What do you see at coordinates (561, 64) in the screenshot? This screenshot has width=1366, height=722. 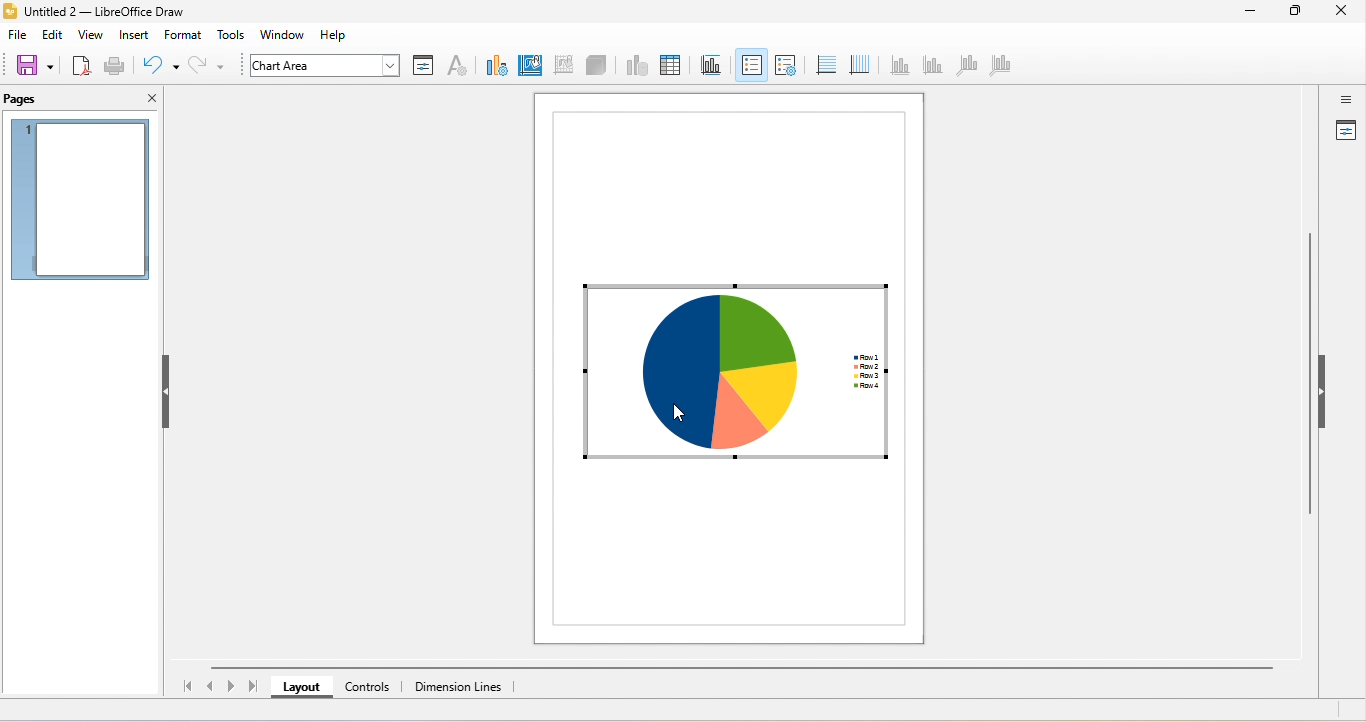 I see `format chat wall` at bounding box center [561, 64].